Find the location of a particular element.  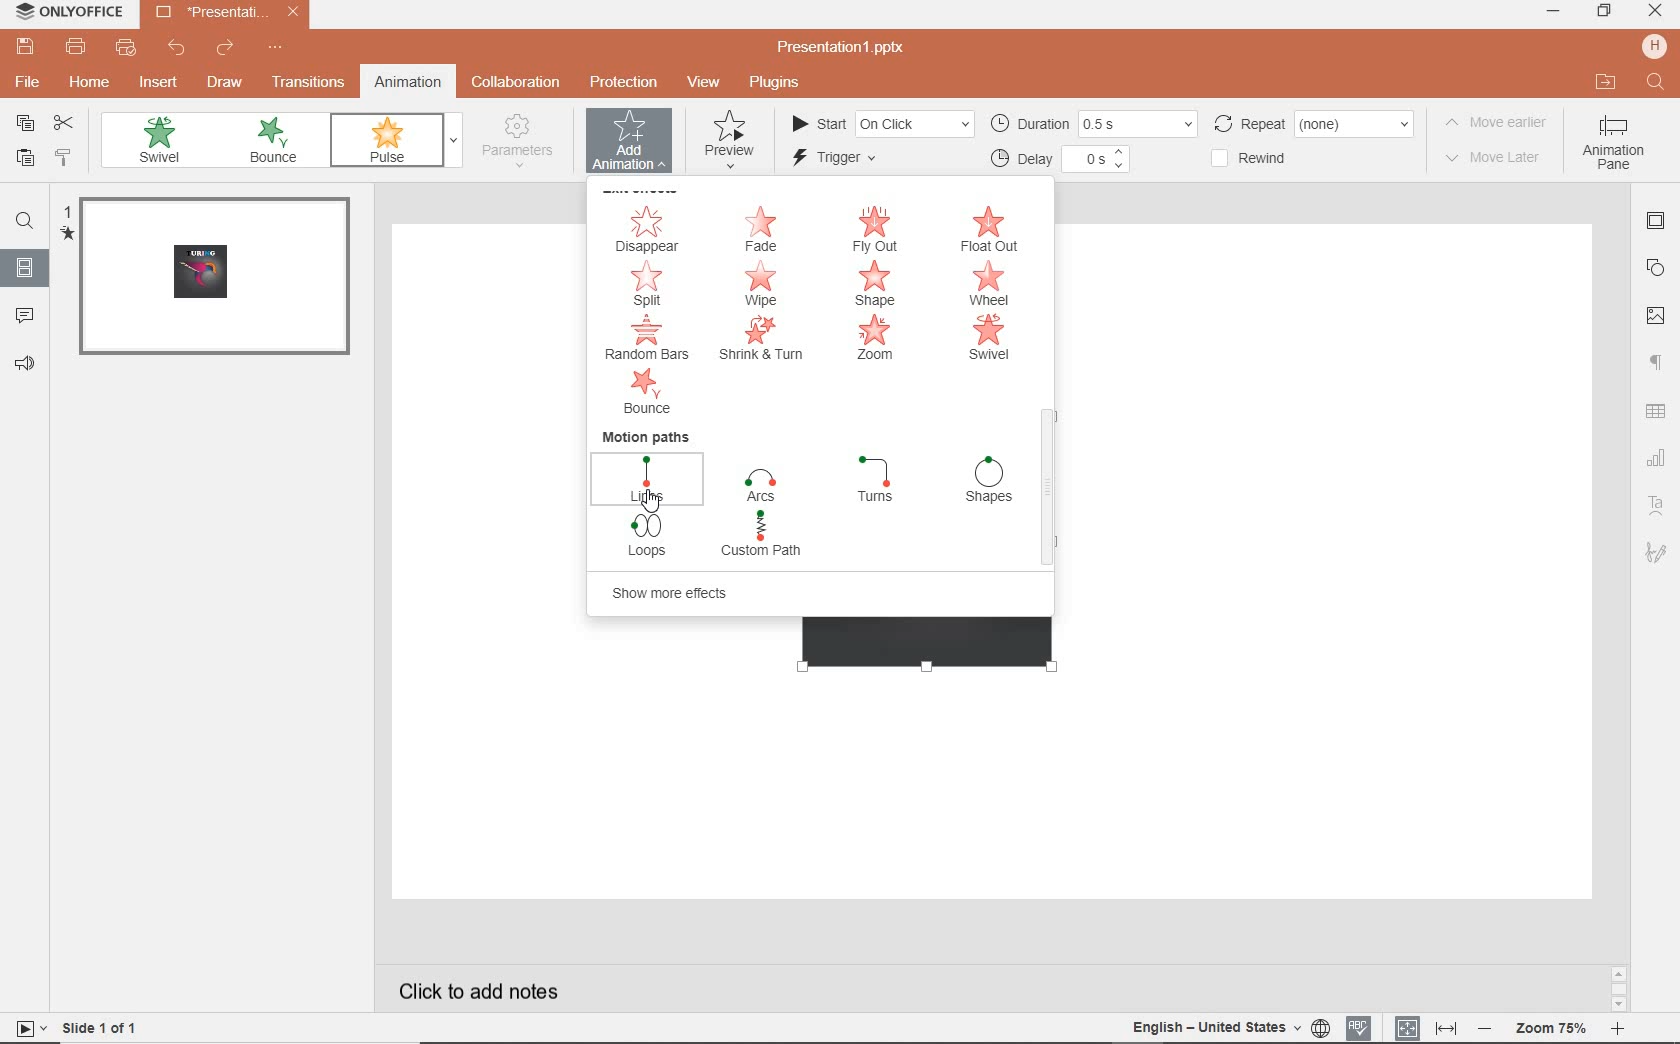

checkbox is located at coordinates (1216, 160).